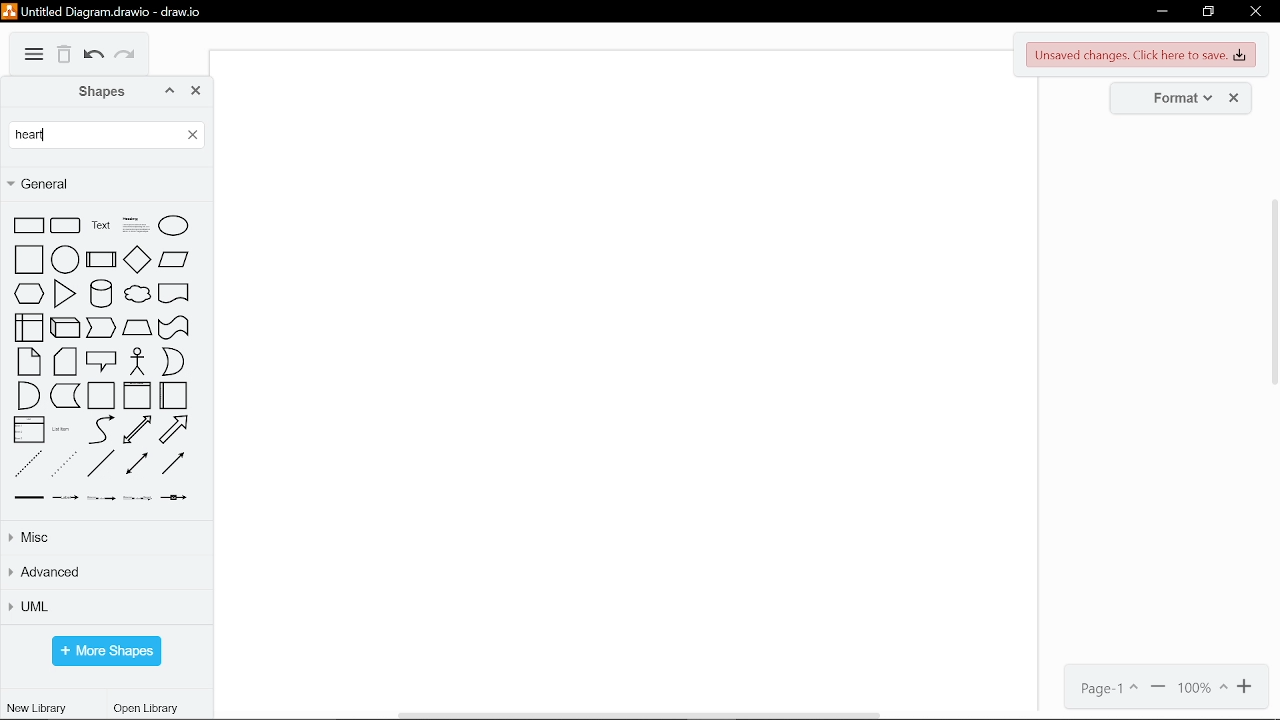 The image size is (1280, 720). Describe the element at coordinates (27, 260) in the screenshot. I see `square` at that location.